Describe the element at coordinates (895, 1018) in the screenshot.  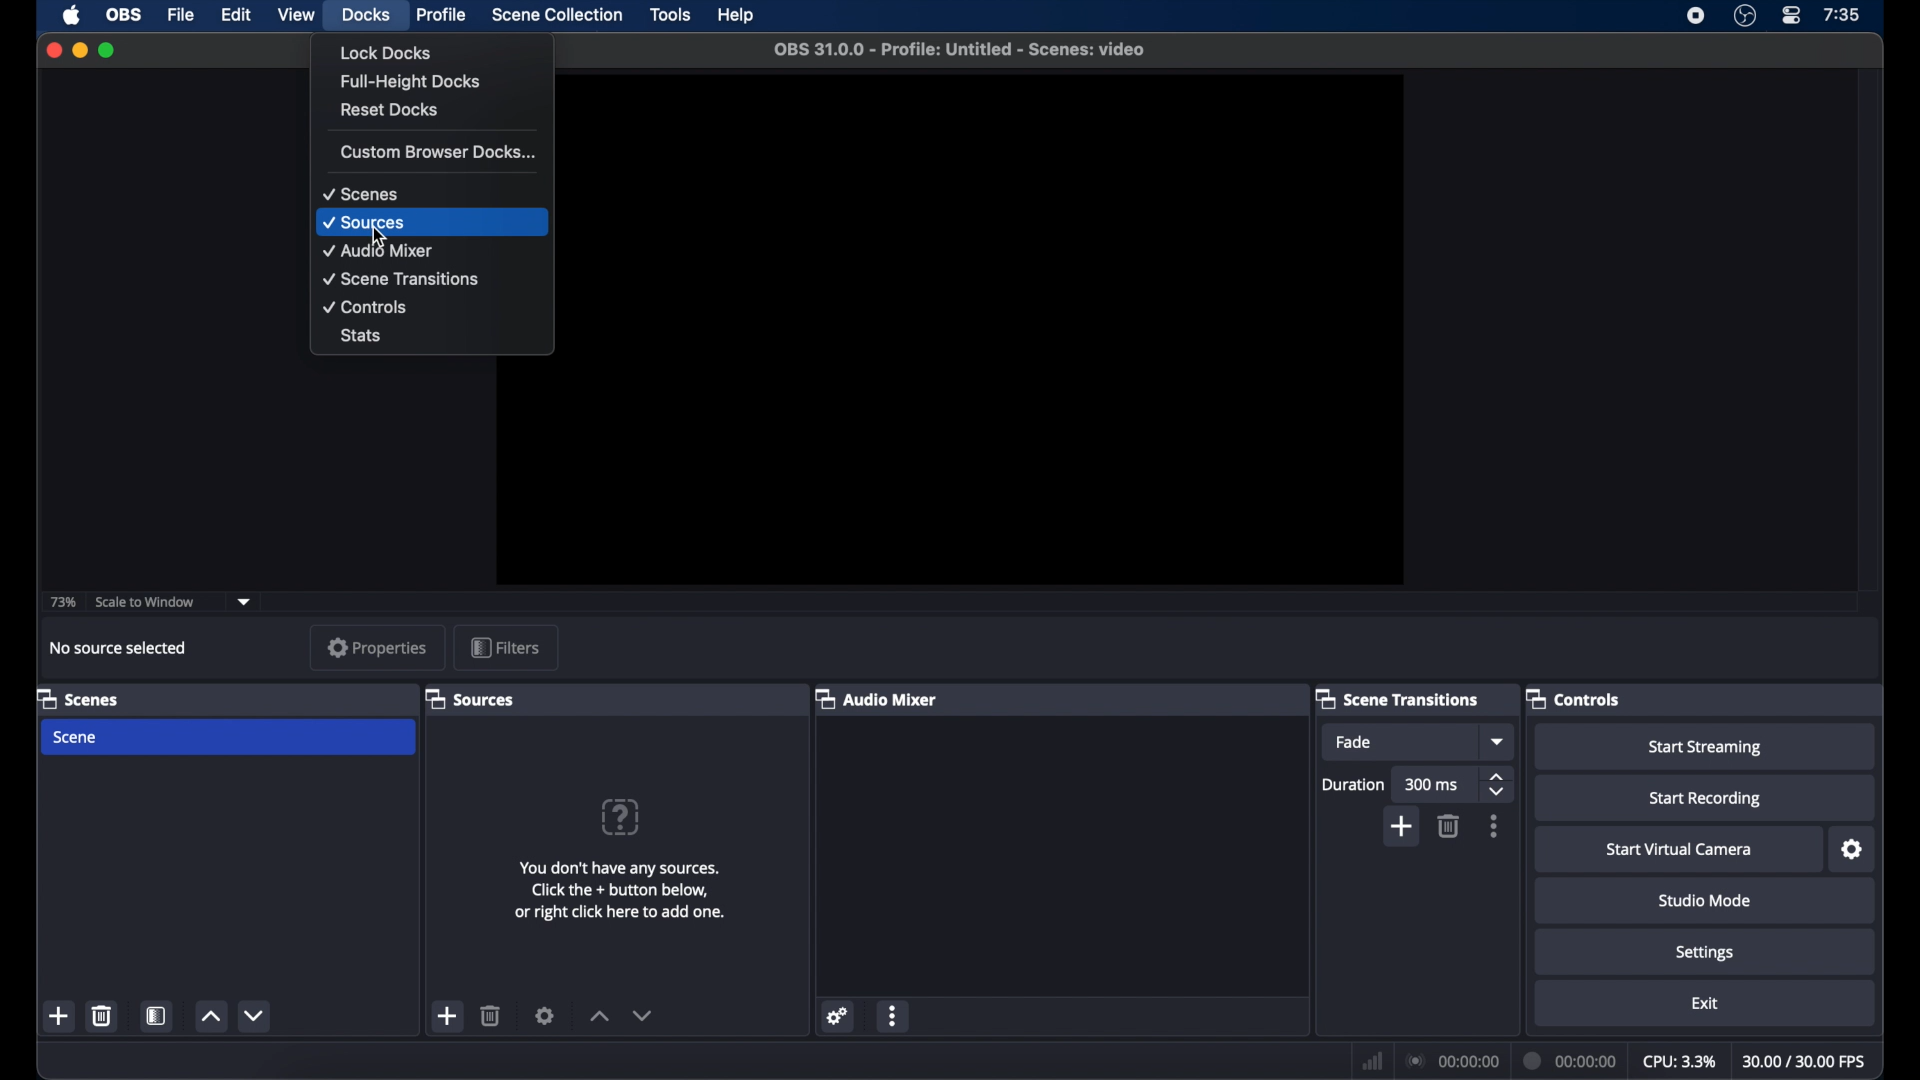
I see `more options` at that location.